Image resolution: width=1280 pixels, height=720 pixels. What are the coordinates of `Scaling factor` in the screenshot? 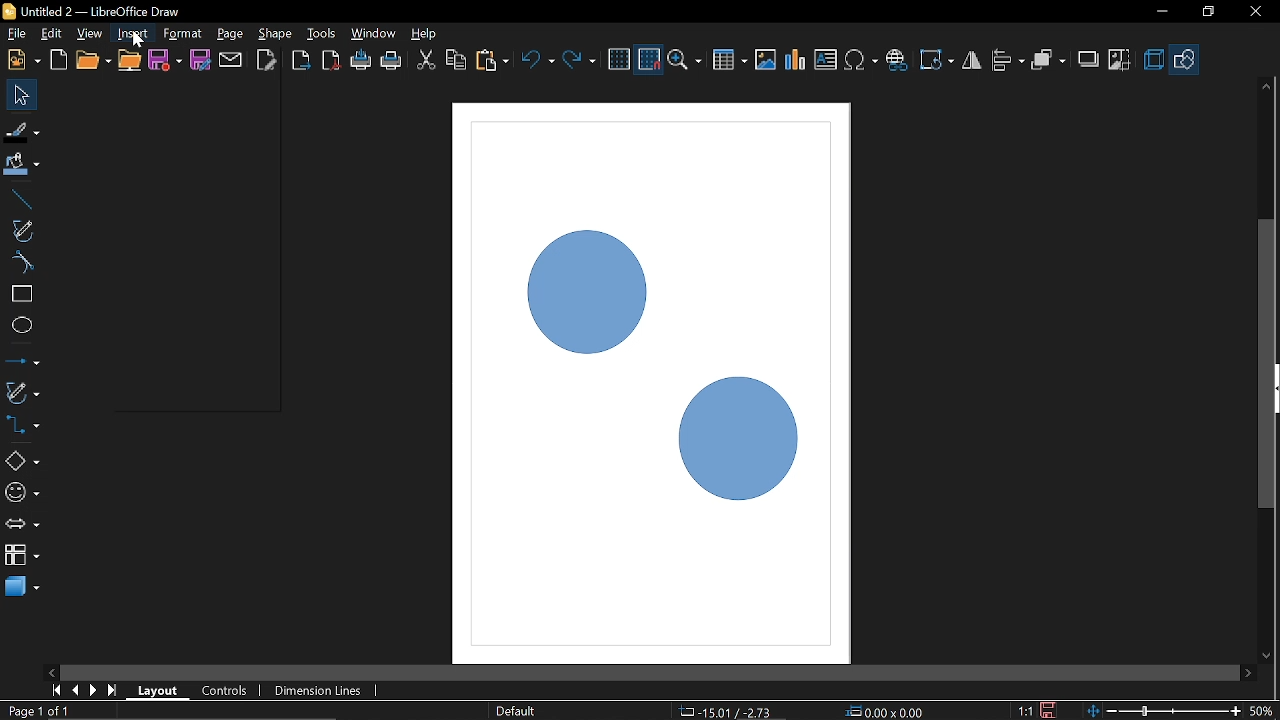 It's located at (1025, 711).